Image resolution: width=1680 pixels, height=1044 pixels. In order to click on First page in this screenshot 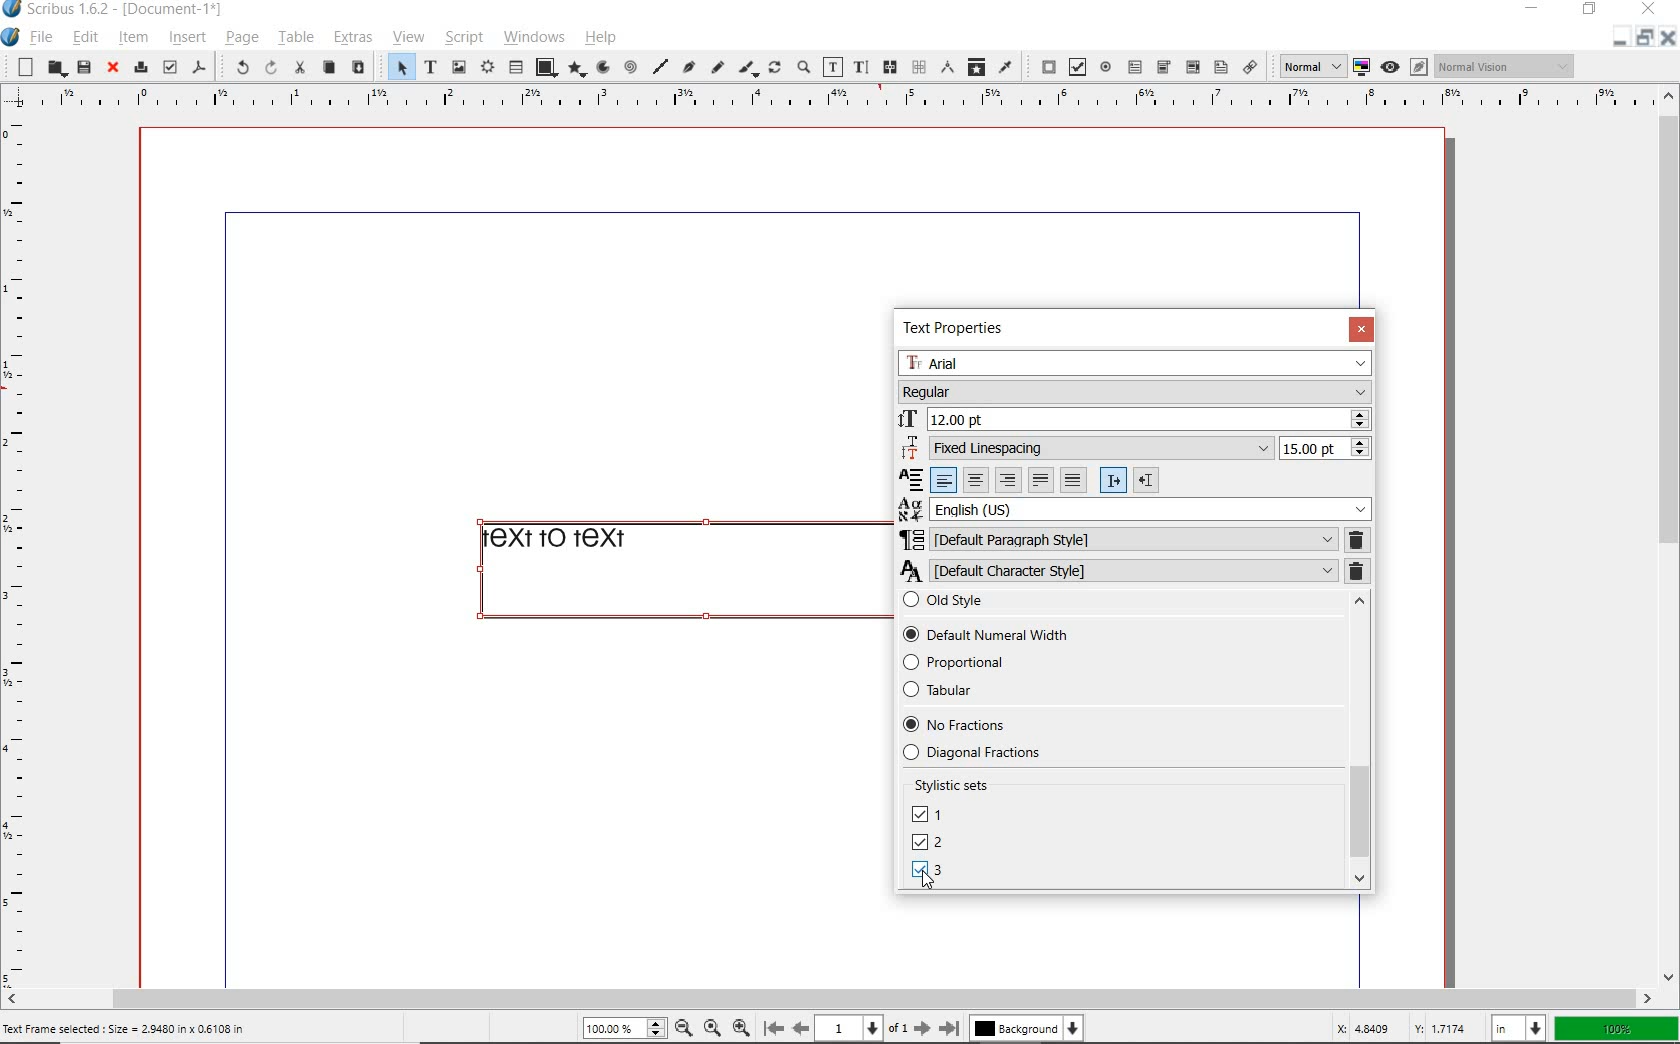, I will do `click(772, 1029)`.